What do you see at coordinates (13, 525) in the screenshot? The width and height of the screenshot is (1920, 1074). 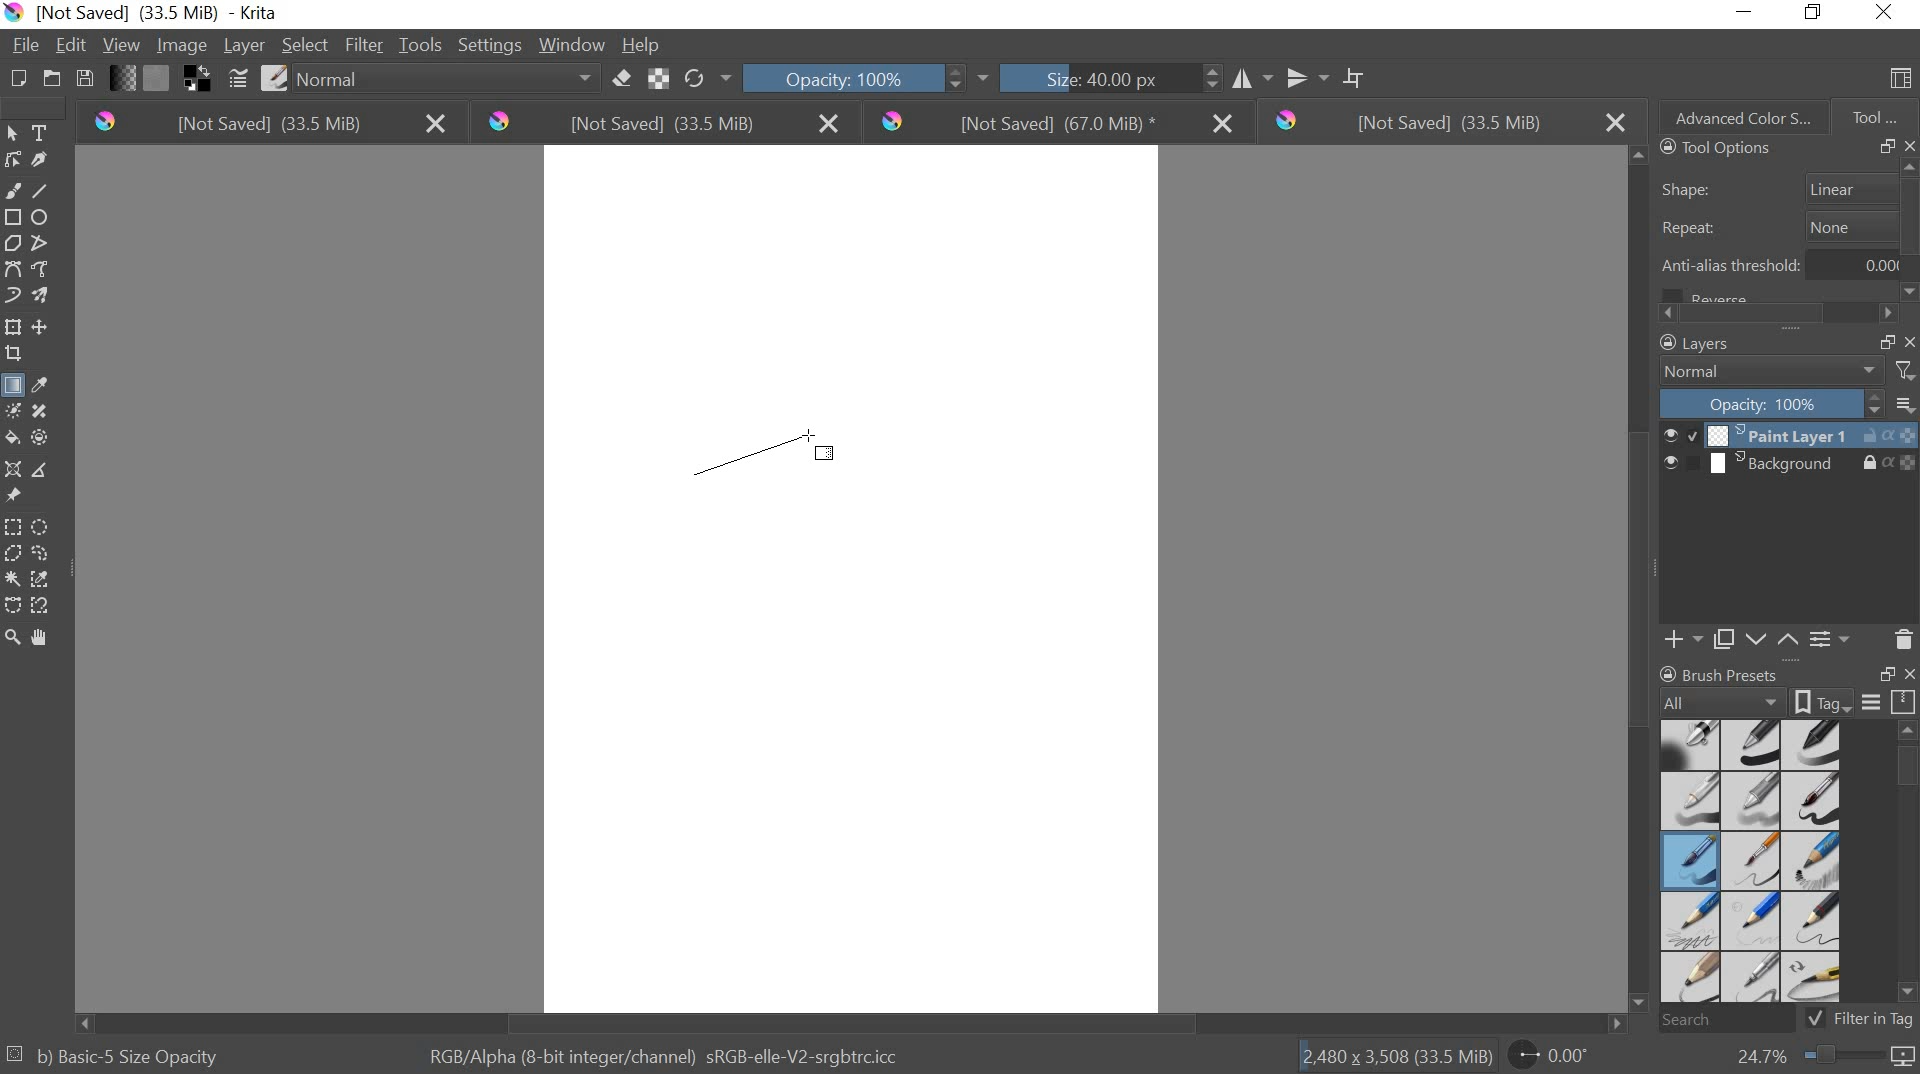 I see `rectangular selection` at bounding box center [13, 525].